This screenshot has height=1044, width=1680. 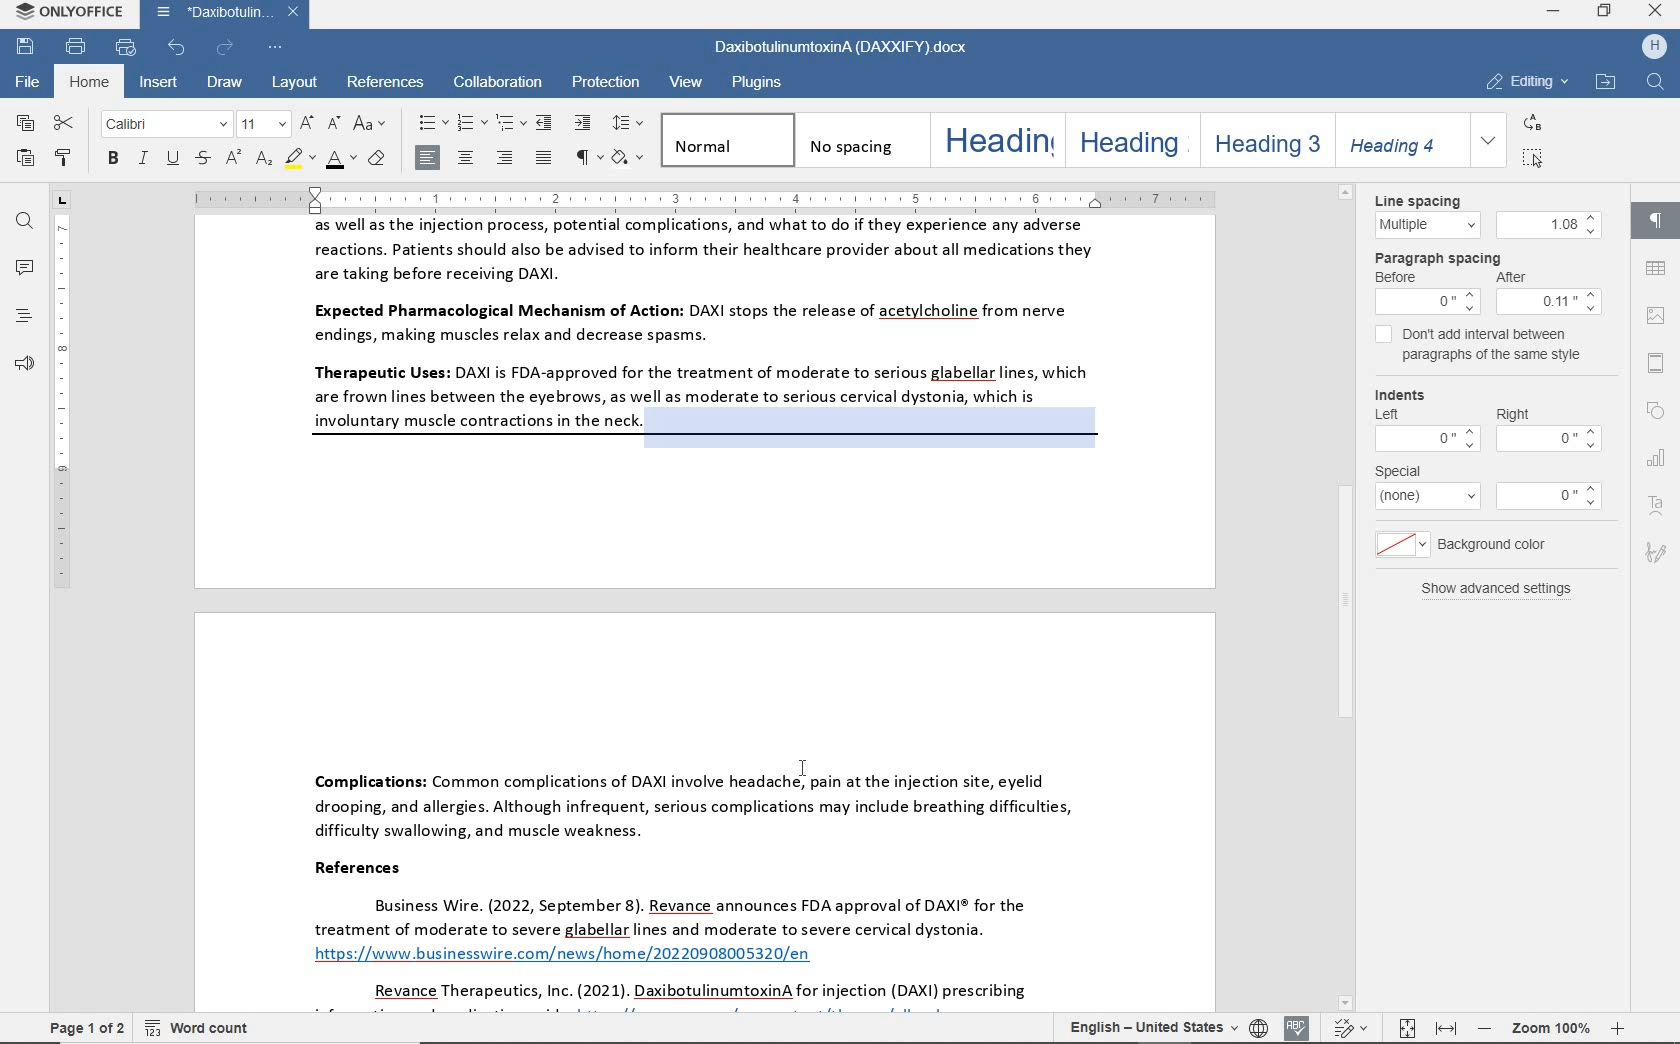 I want to click on bold, so click(x=112, y=160).